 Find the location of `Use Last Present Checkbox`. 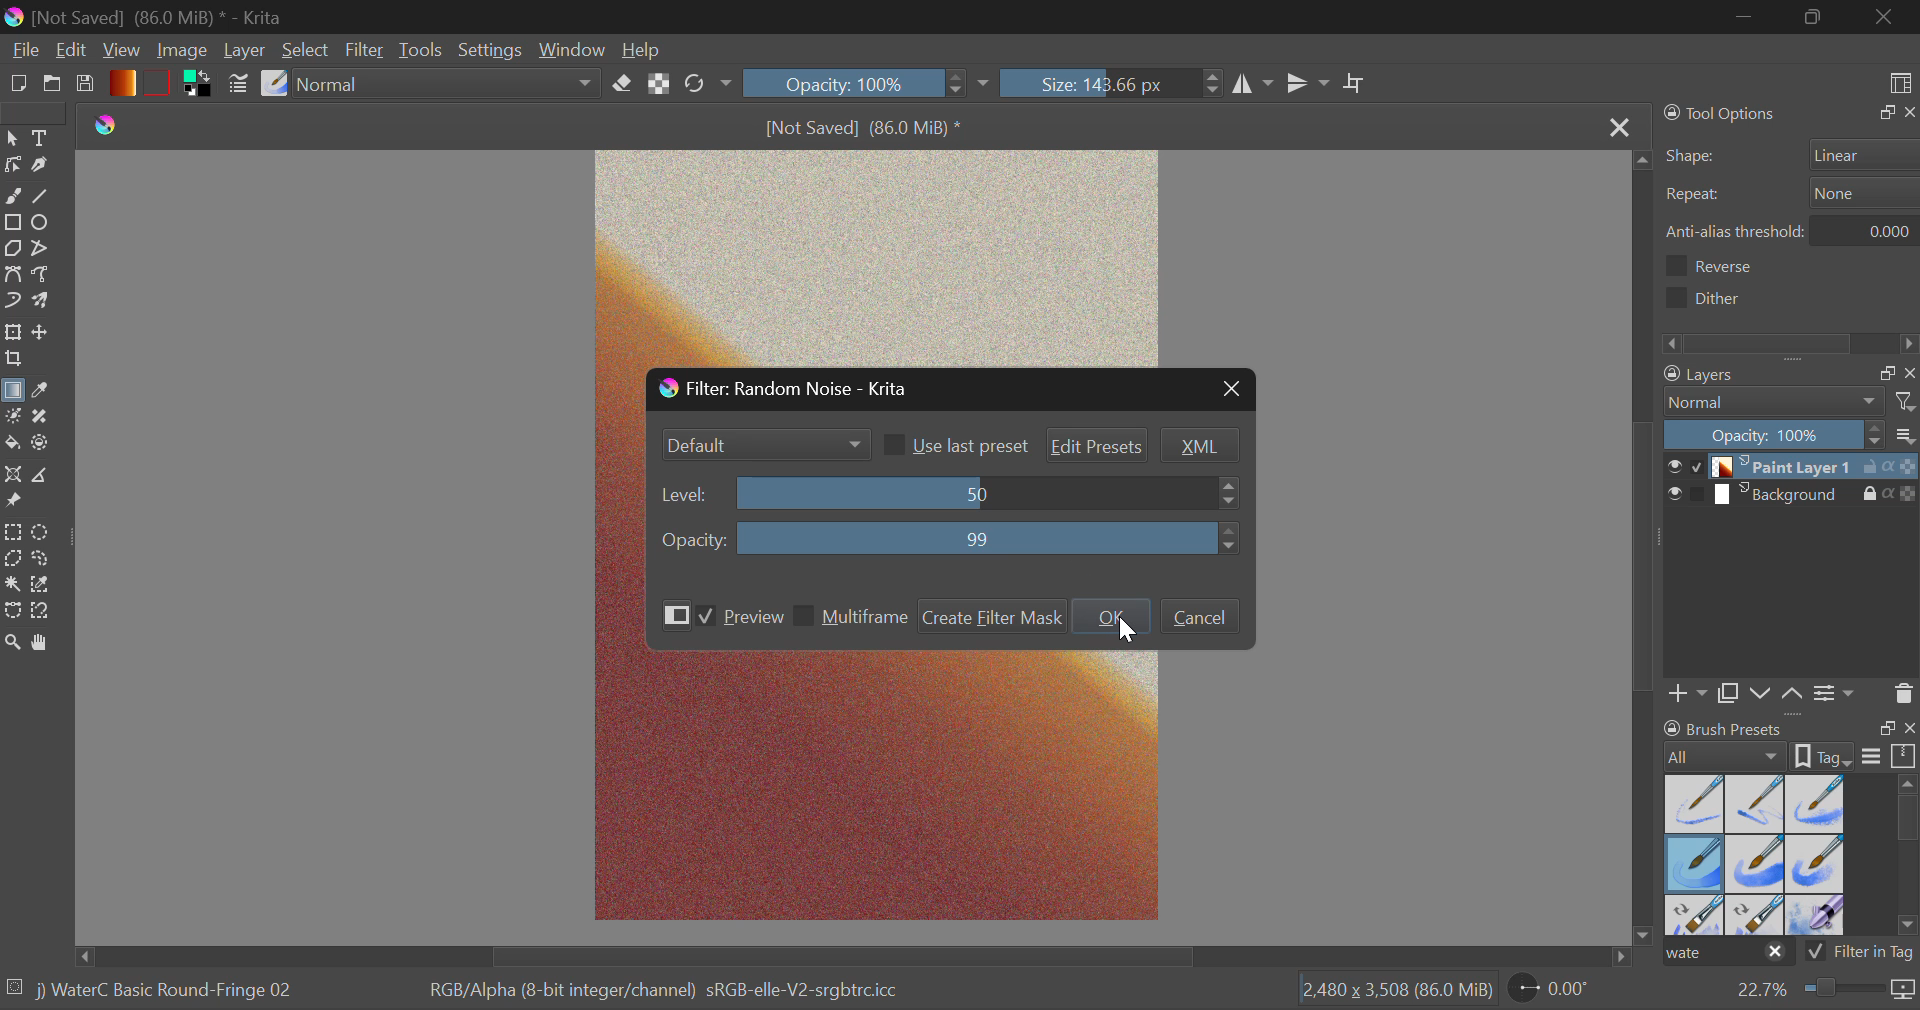

Use Last Present Checkbox is located at coordinates (956, 443).